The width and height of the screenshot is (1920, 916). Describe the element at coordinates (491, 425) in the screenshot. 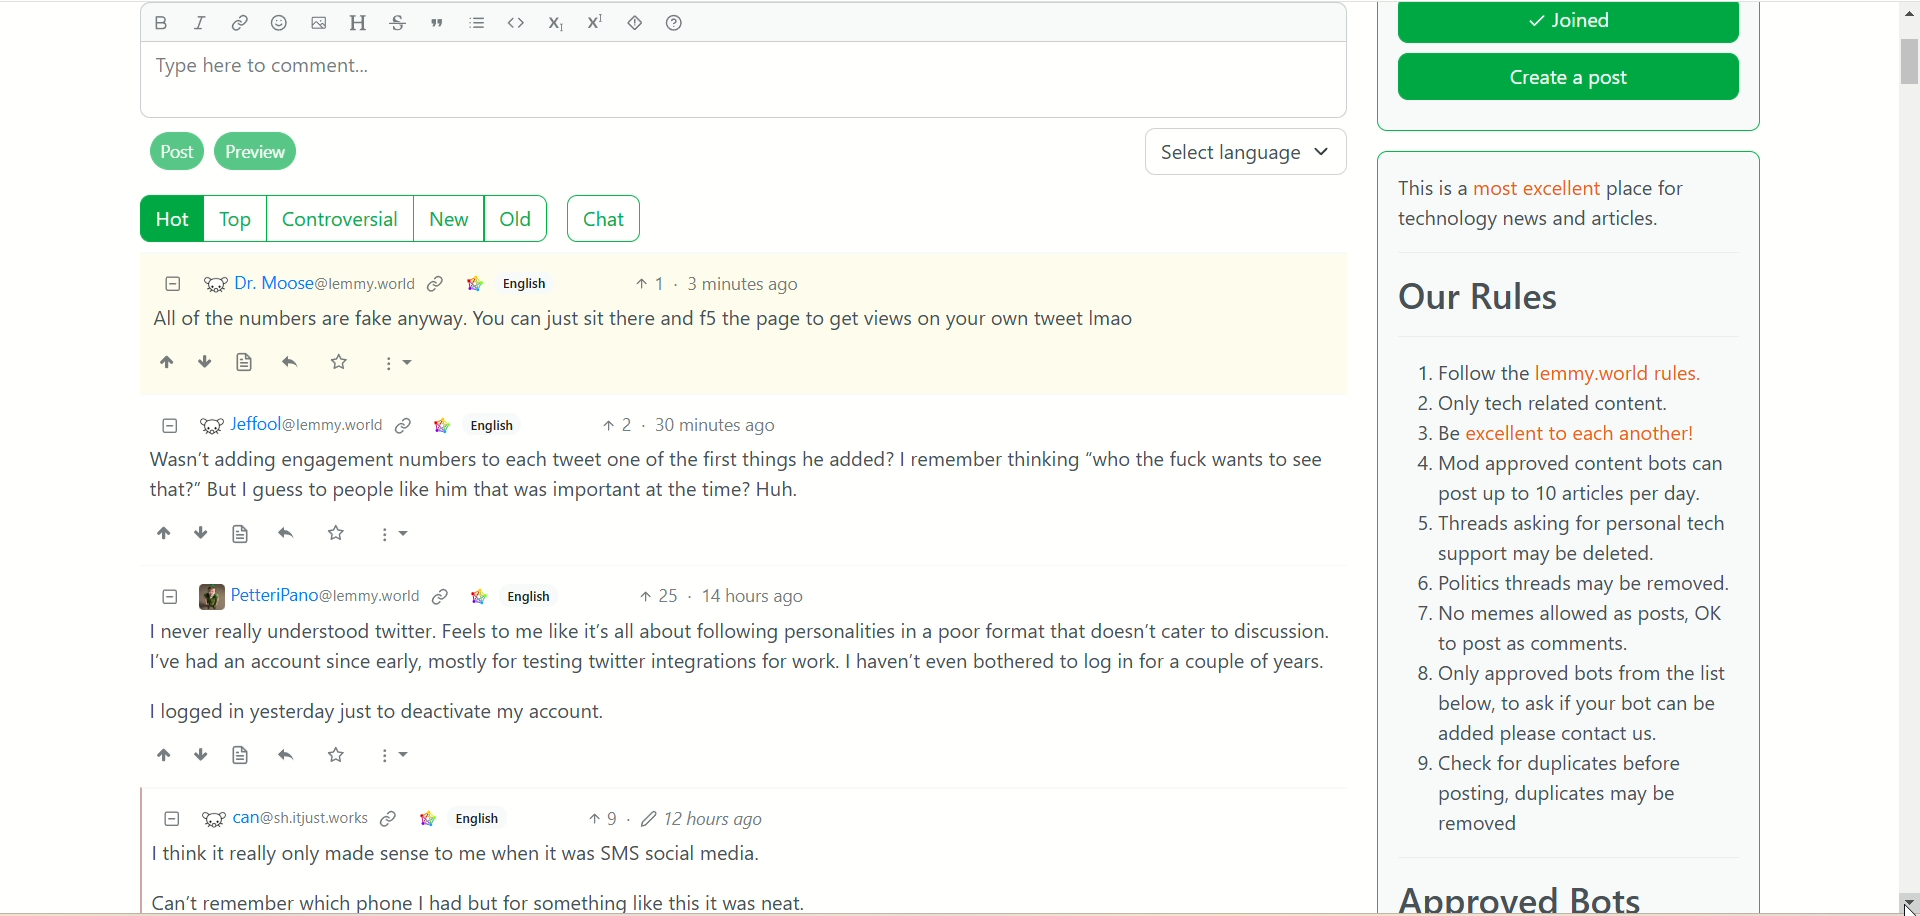

I see `English` at that location.